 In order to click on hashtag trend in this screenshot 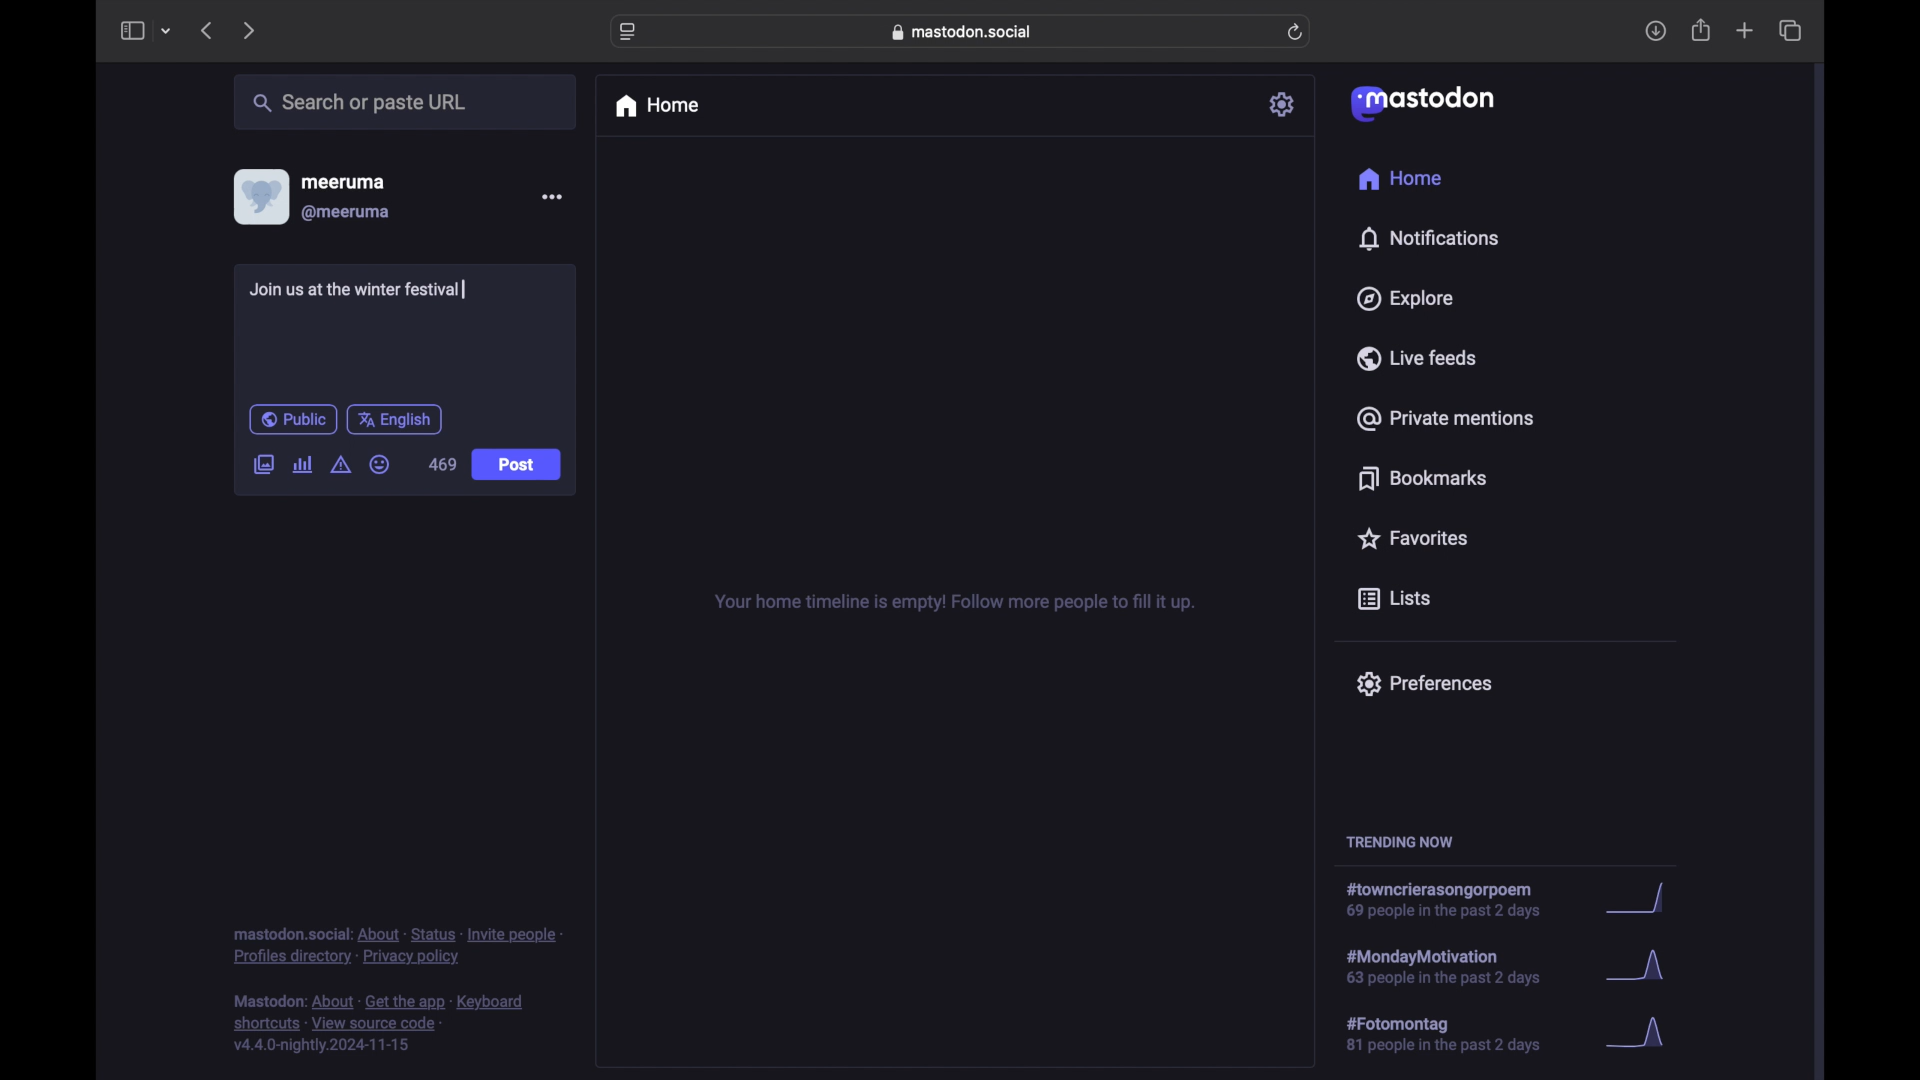, I will do `click(1454, 901)`.